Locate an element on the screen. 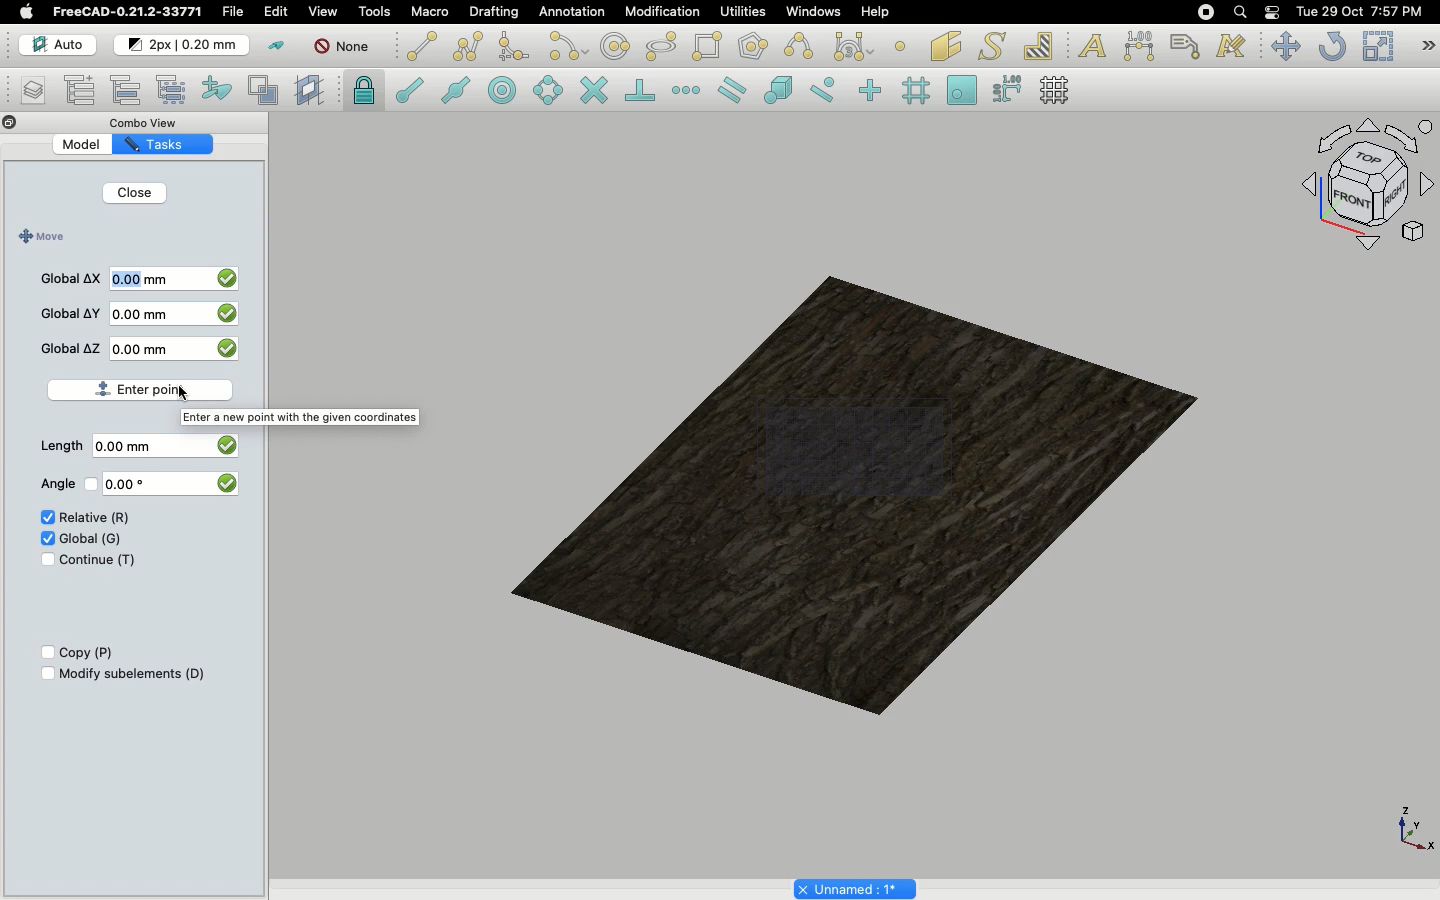 This screenshot has width=1440, height=900. Text is located at coordinates (1092, 47).